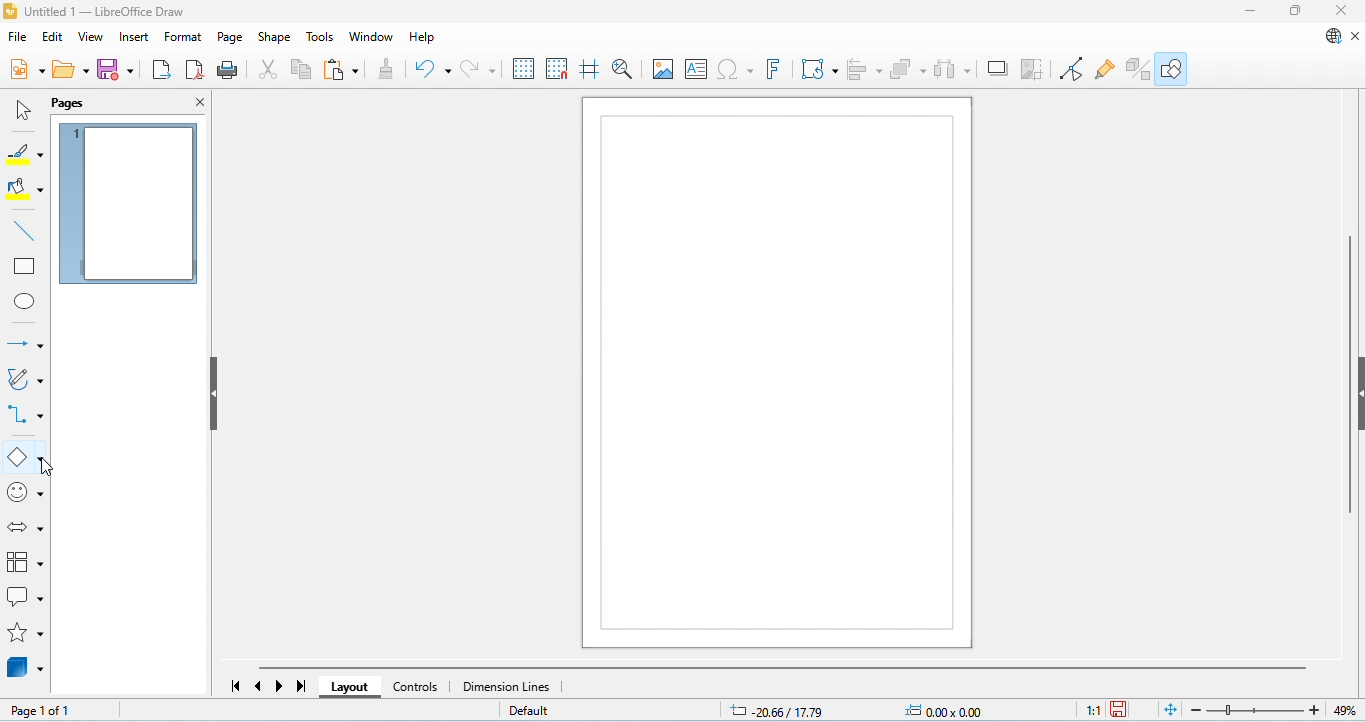 Image resolution: width=1366 pixels, height=722 pixels. I want to click on zoom and pan, so click(624, 70).